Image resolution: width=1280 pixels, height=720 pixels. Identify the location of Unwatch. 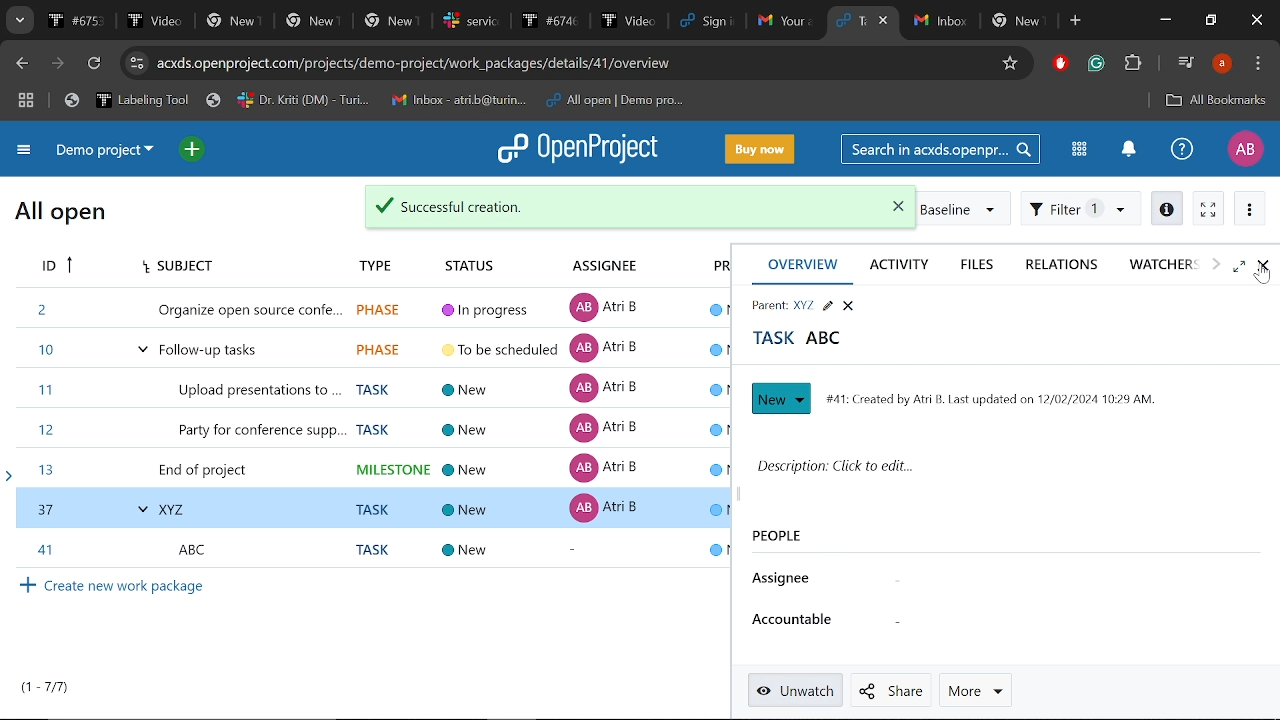
(794, 691).